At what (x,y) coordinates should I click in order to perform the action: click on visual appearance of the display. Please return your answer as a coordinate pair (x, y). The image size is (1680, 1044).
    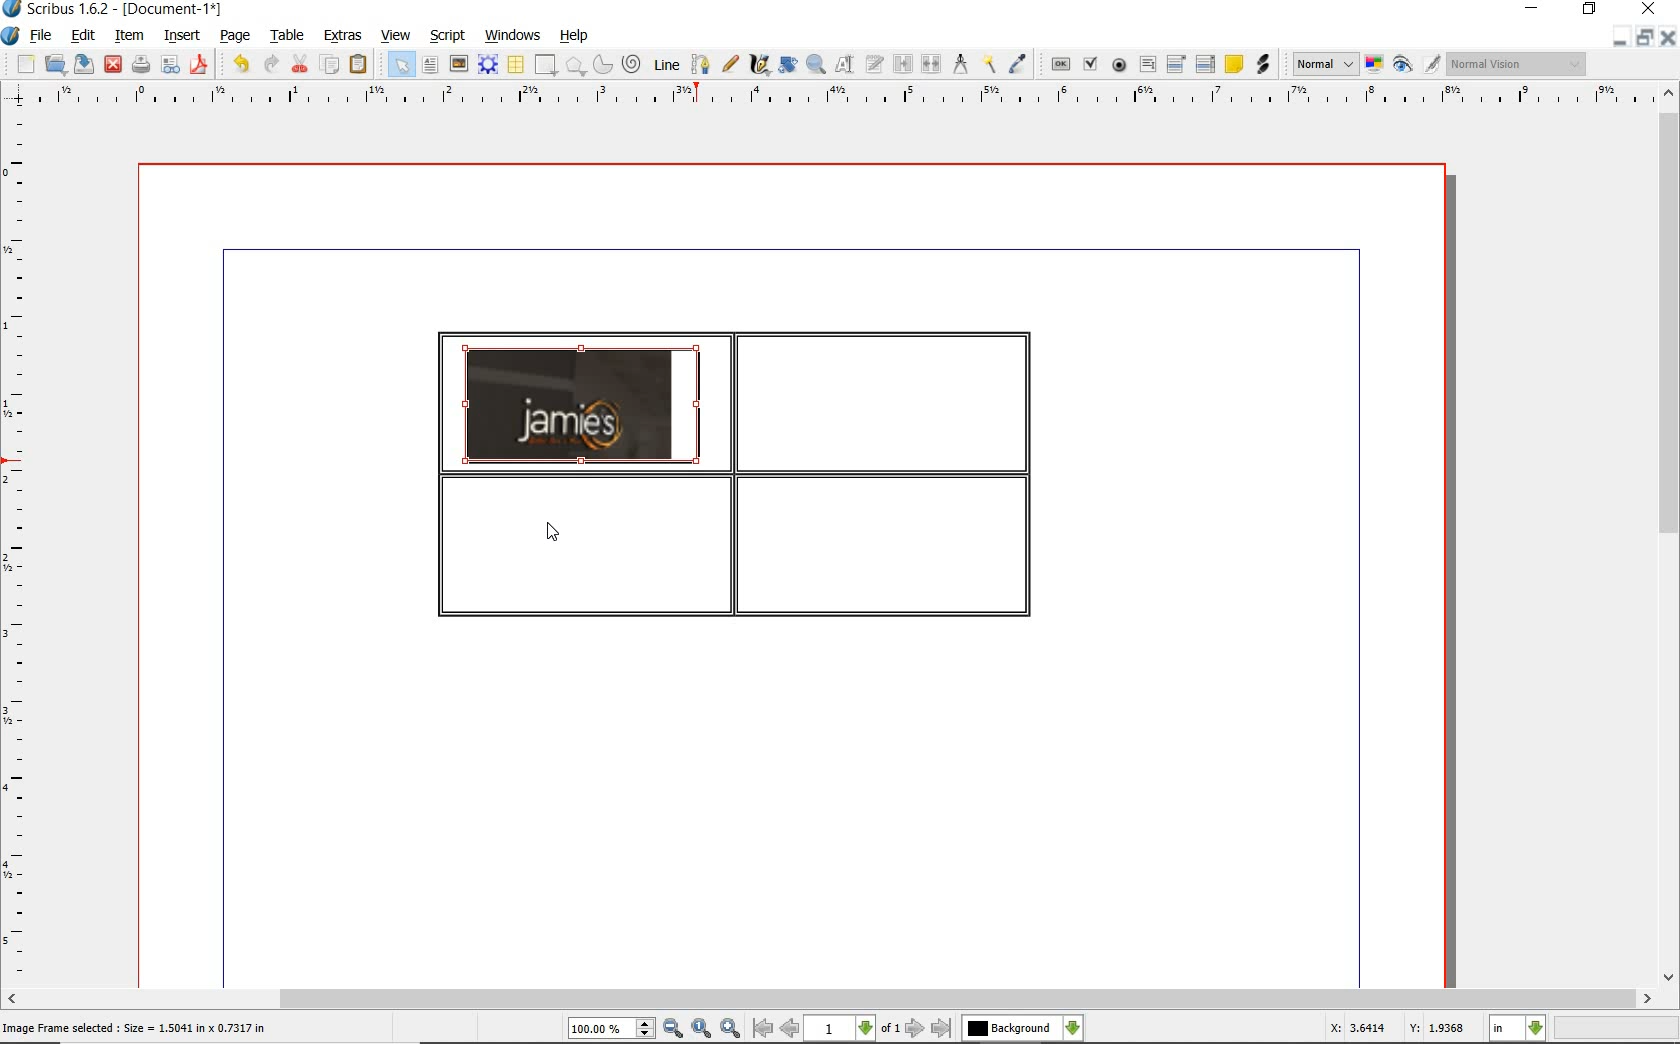
    Looking at the image, I should click on (1514, 64).